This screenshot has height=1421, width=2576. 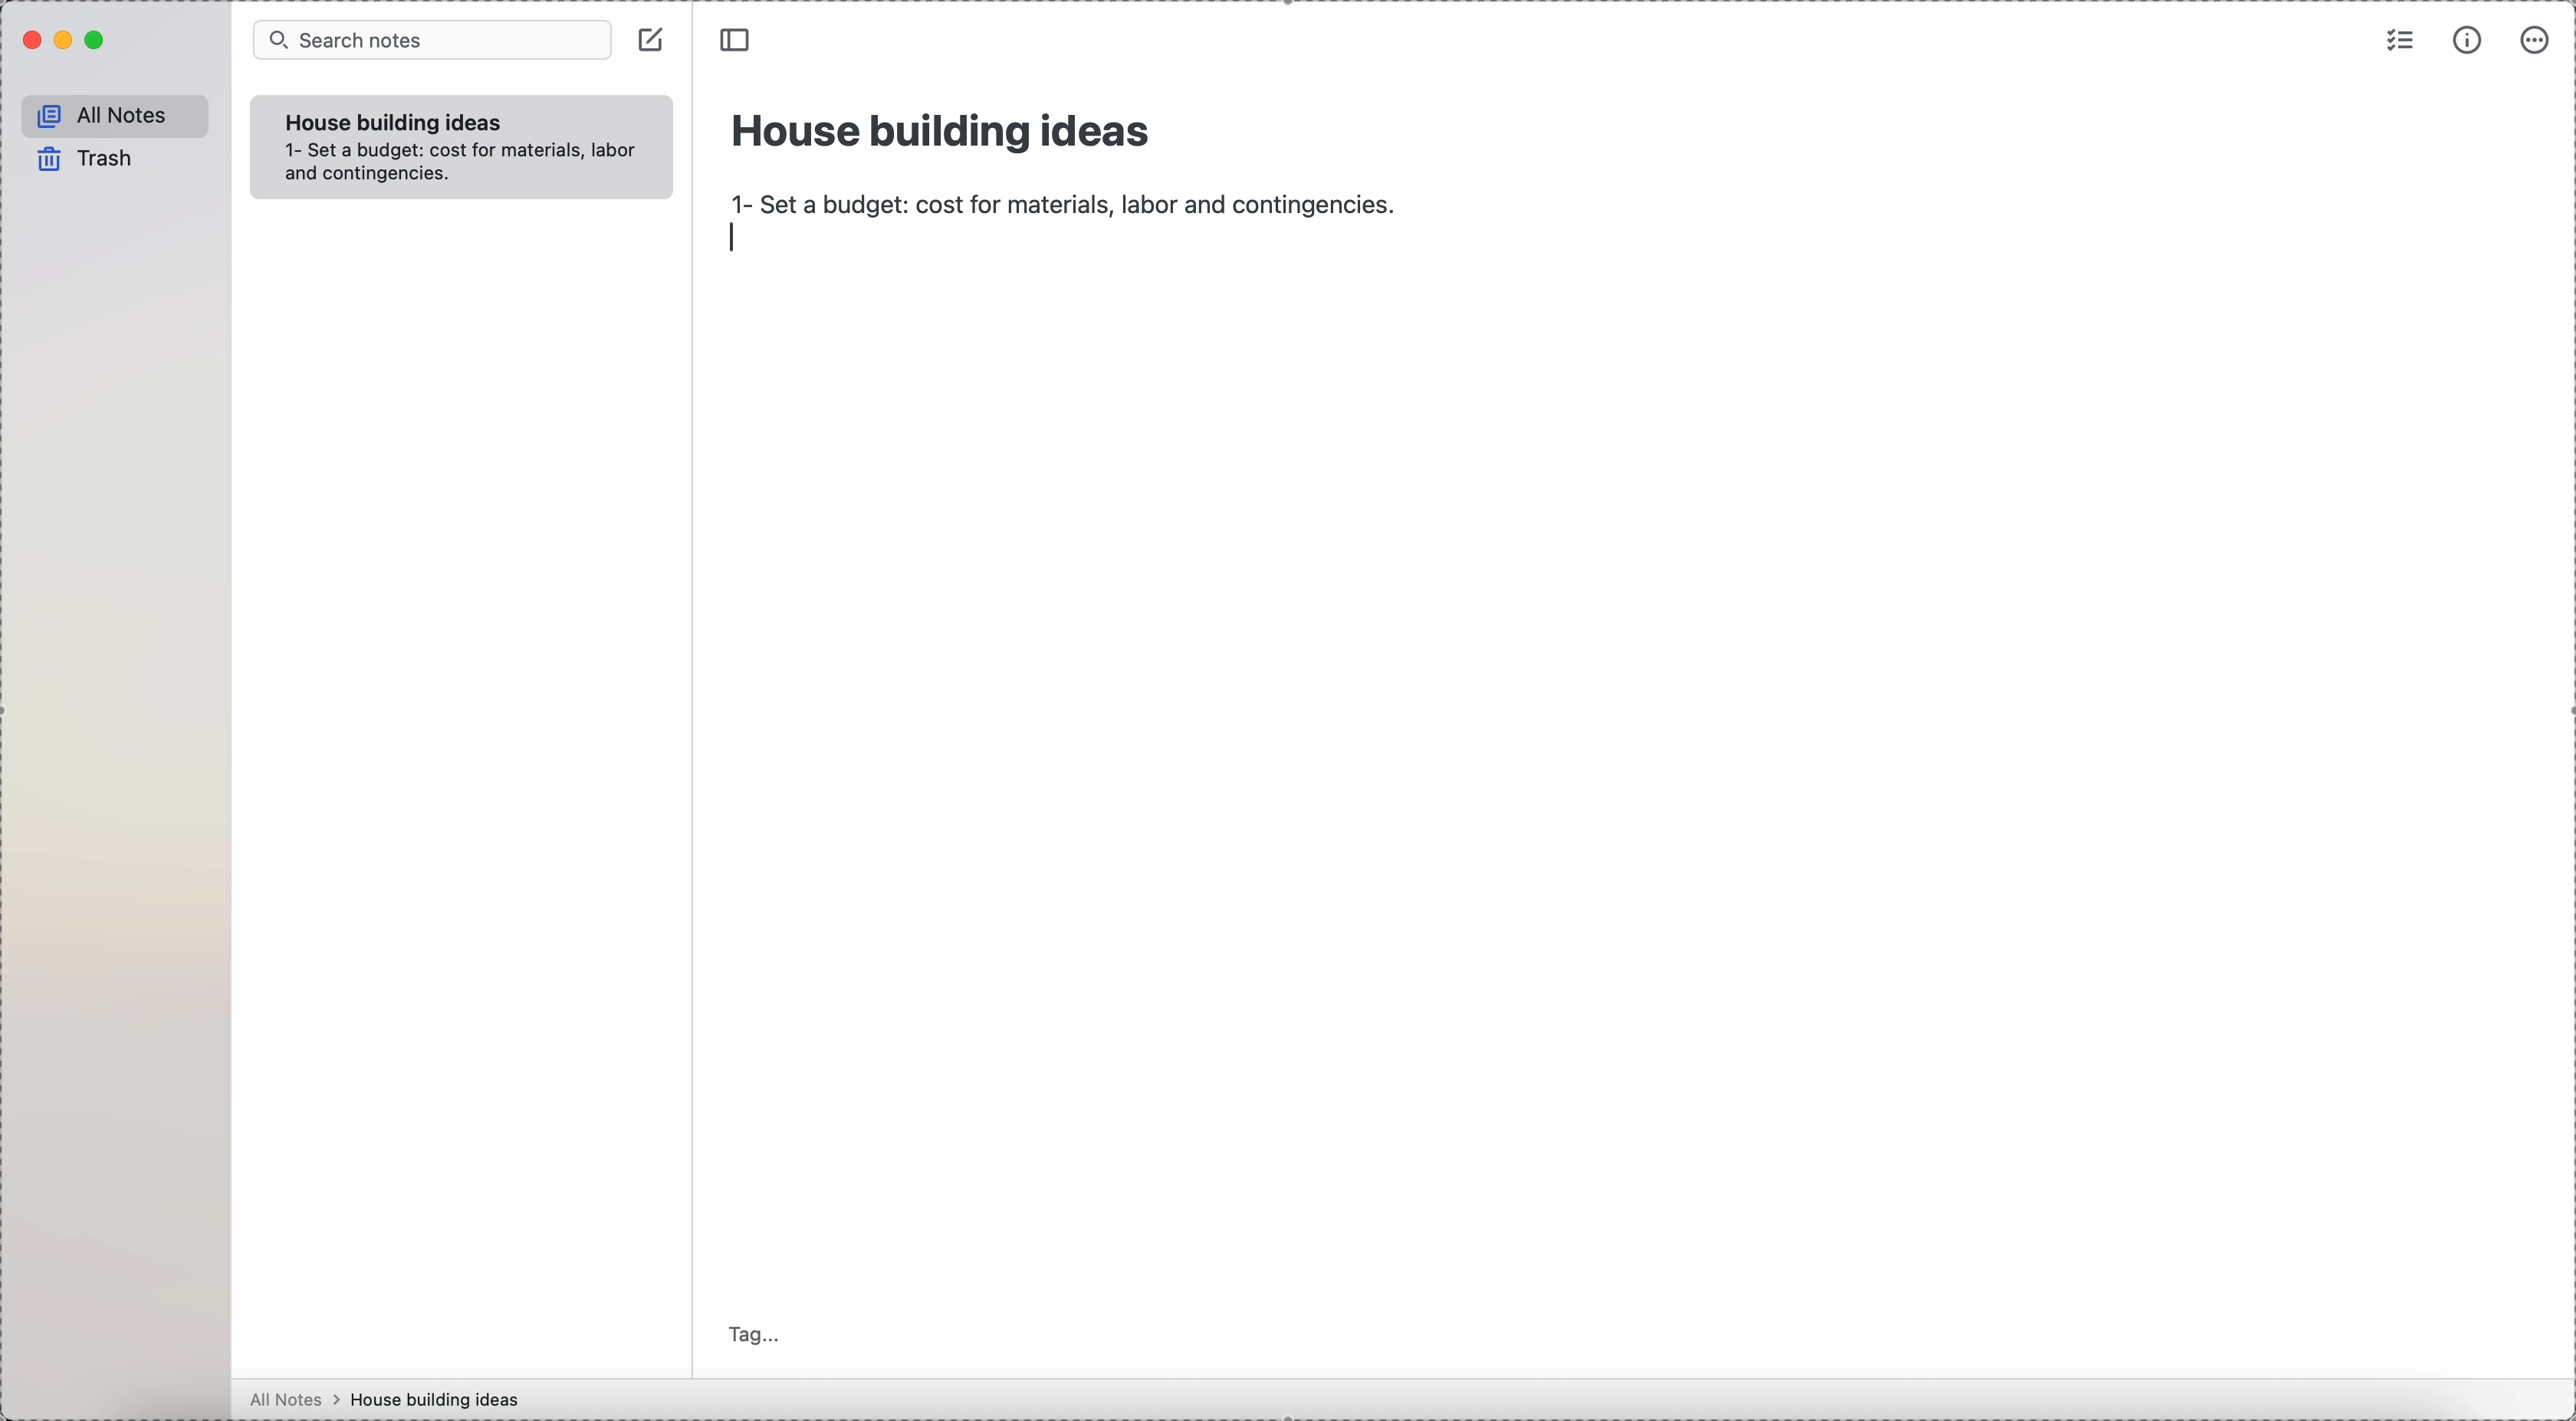 I want to click on 1-set a budget:cost for material,labor and contingencies, so click(x=1061, y=198).